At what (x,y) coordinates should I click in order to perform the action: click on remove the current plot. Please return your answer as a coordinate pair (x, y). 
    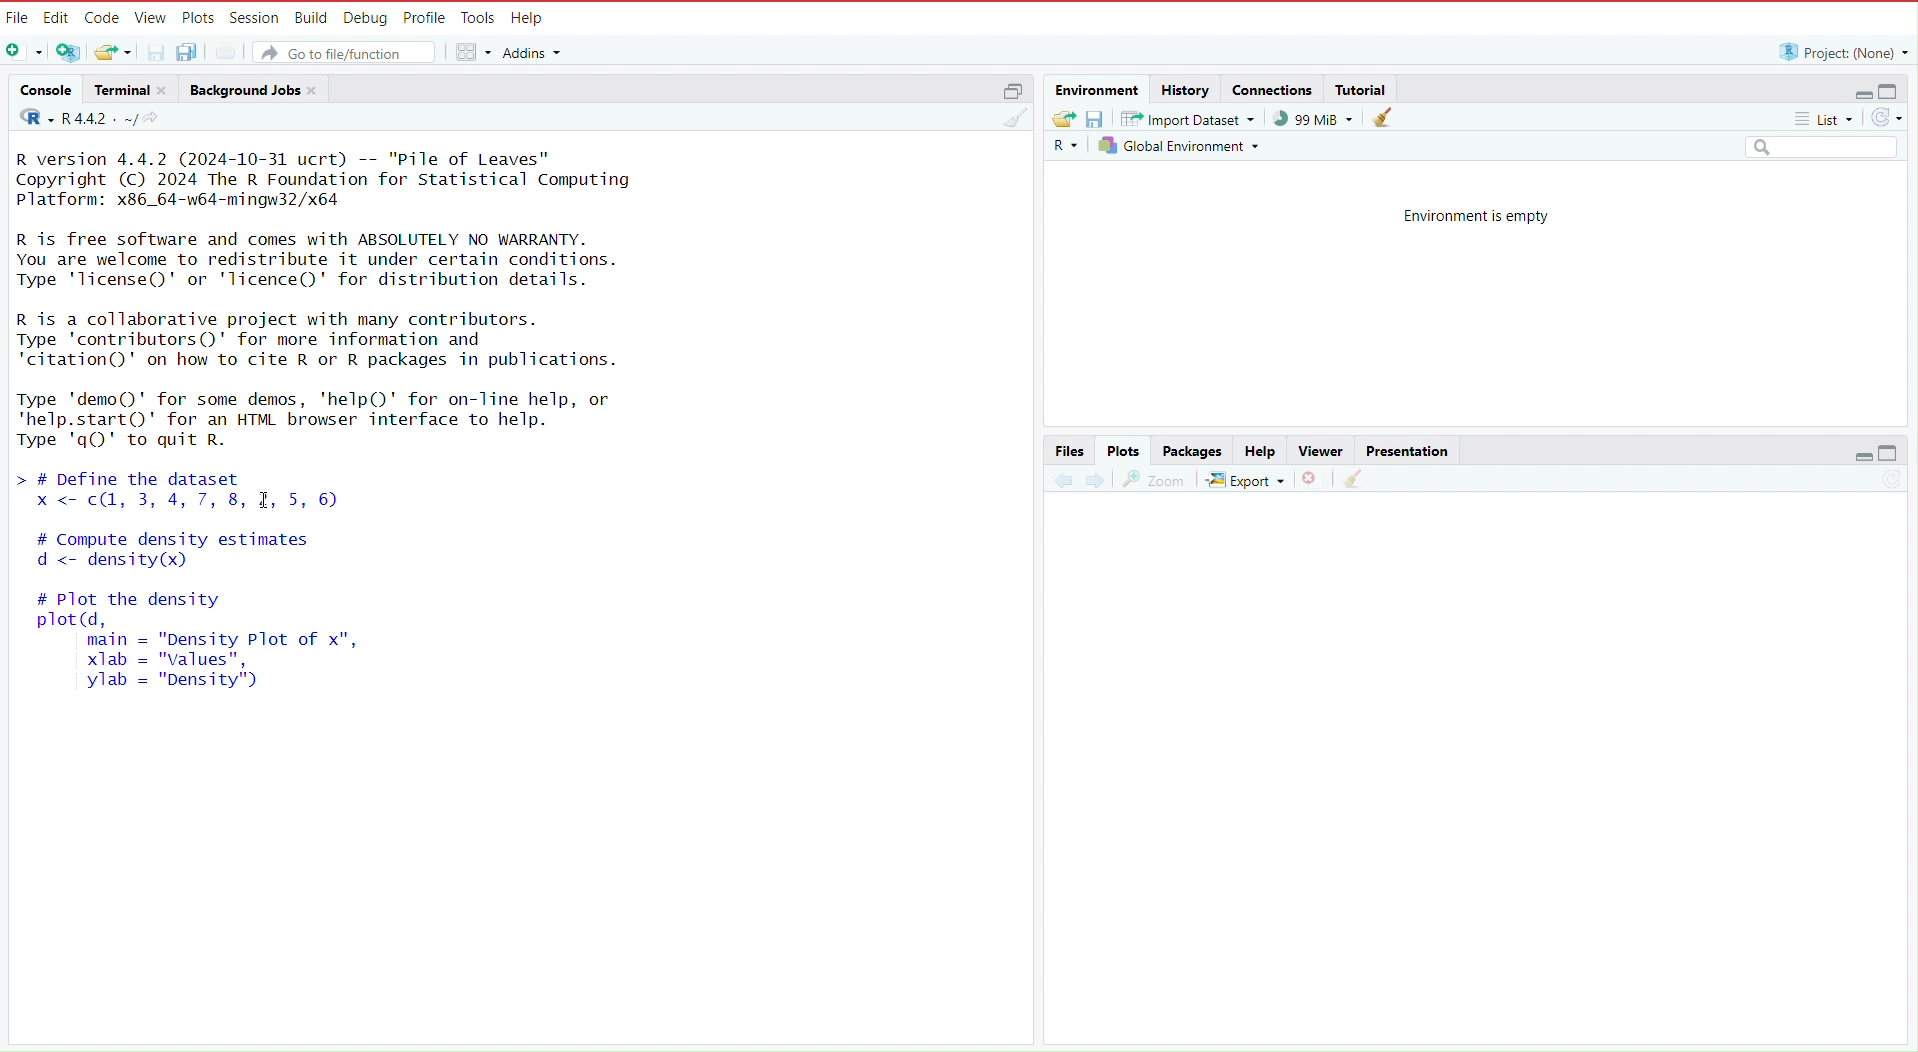
    Looking at the image, I should click on (1314, 479).